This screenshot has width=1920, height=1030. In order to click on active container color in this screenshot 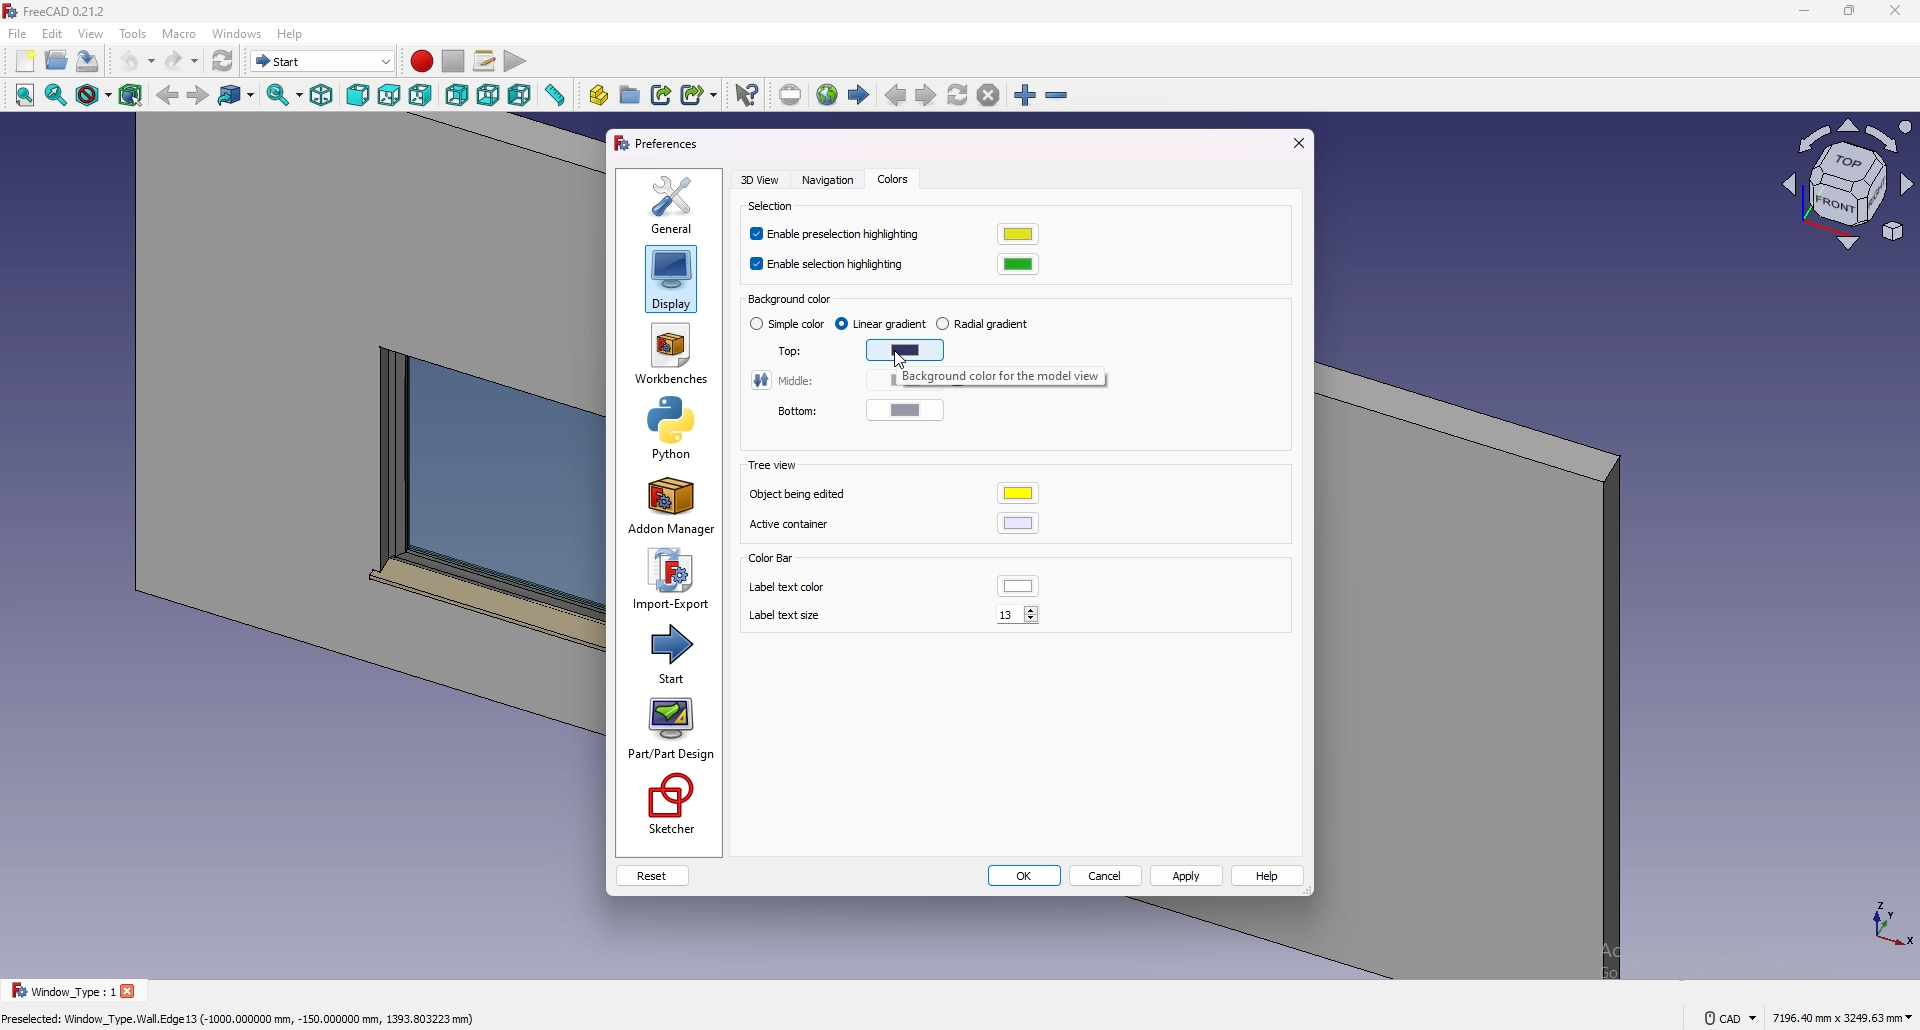, I will do `click(1018, 523)`.